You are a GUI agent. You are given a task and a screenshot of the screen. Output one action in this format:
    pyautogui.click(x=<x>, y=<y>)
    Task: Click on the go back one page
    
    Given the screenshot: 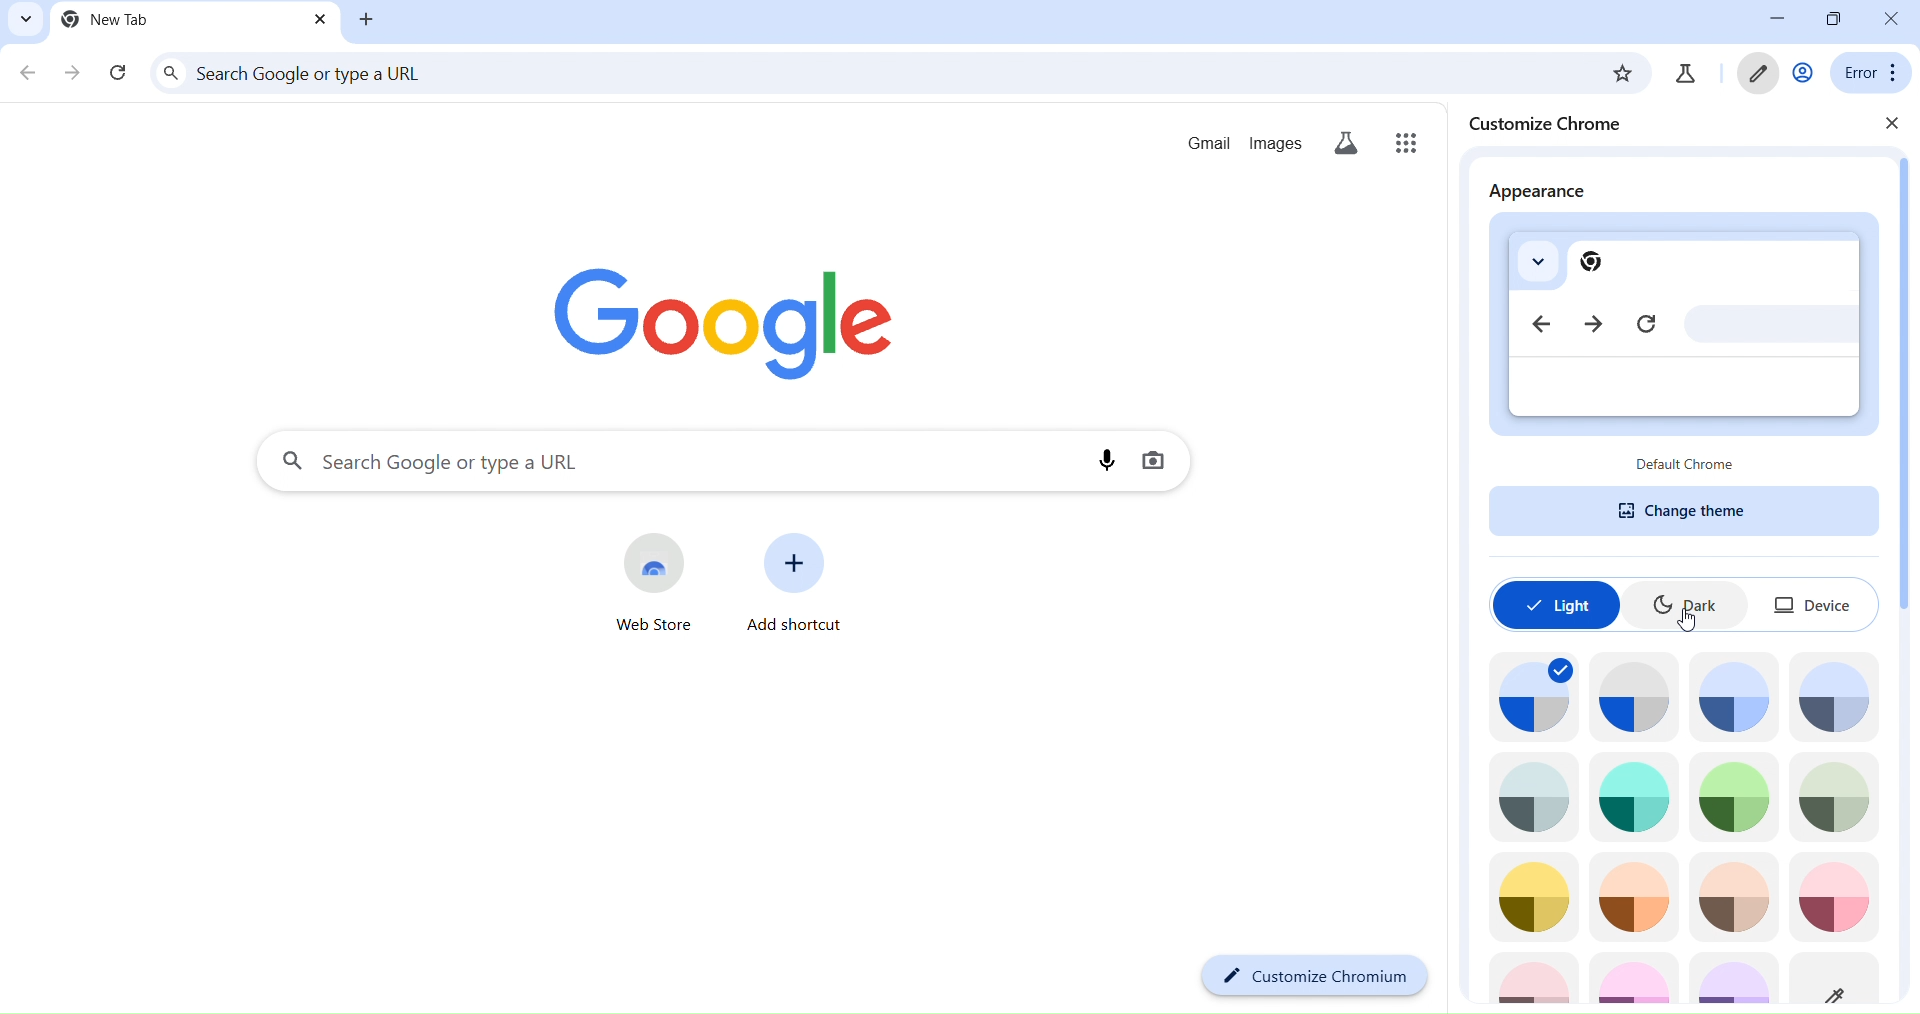 What is the action you would take?
    pyautogui.click(x=28, y=74)
    